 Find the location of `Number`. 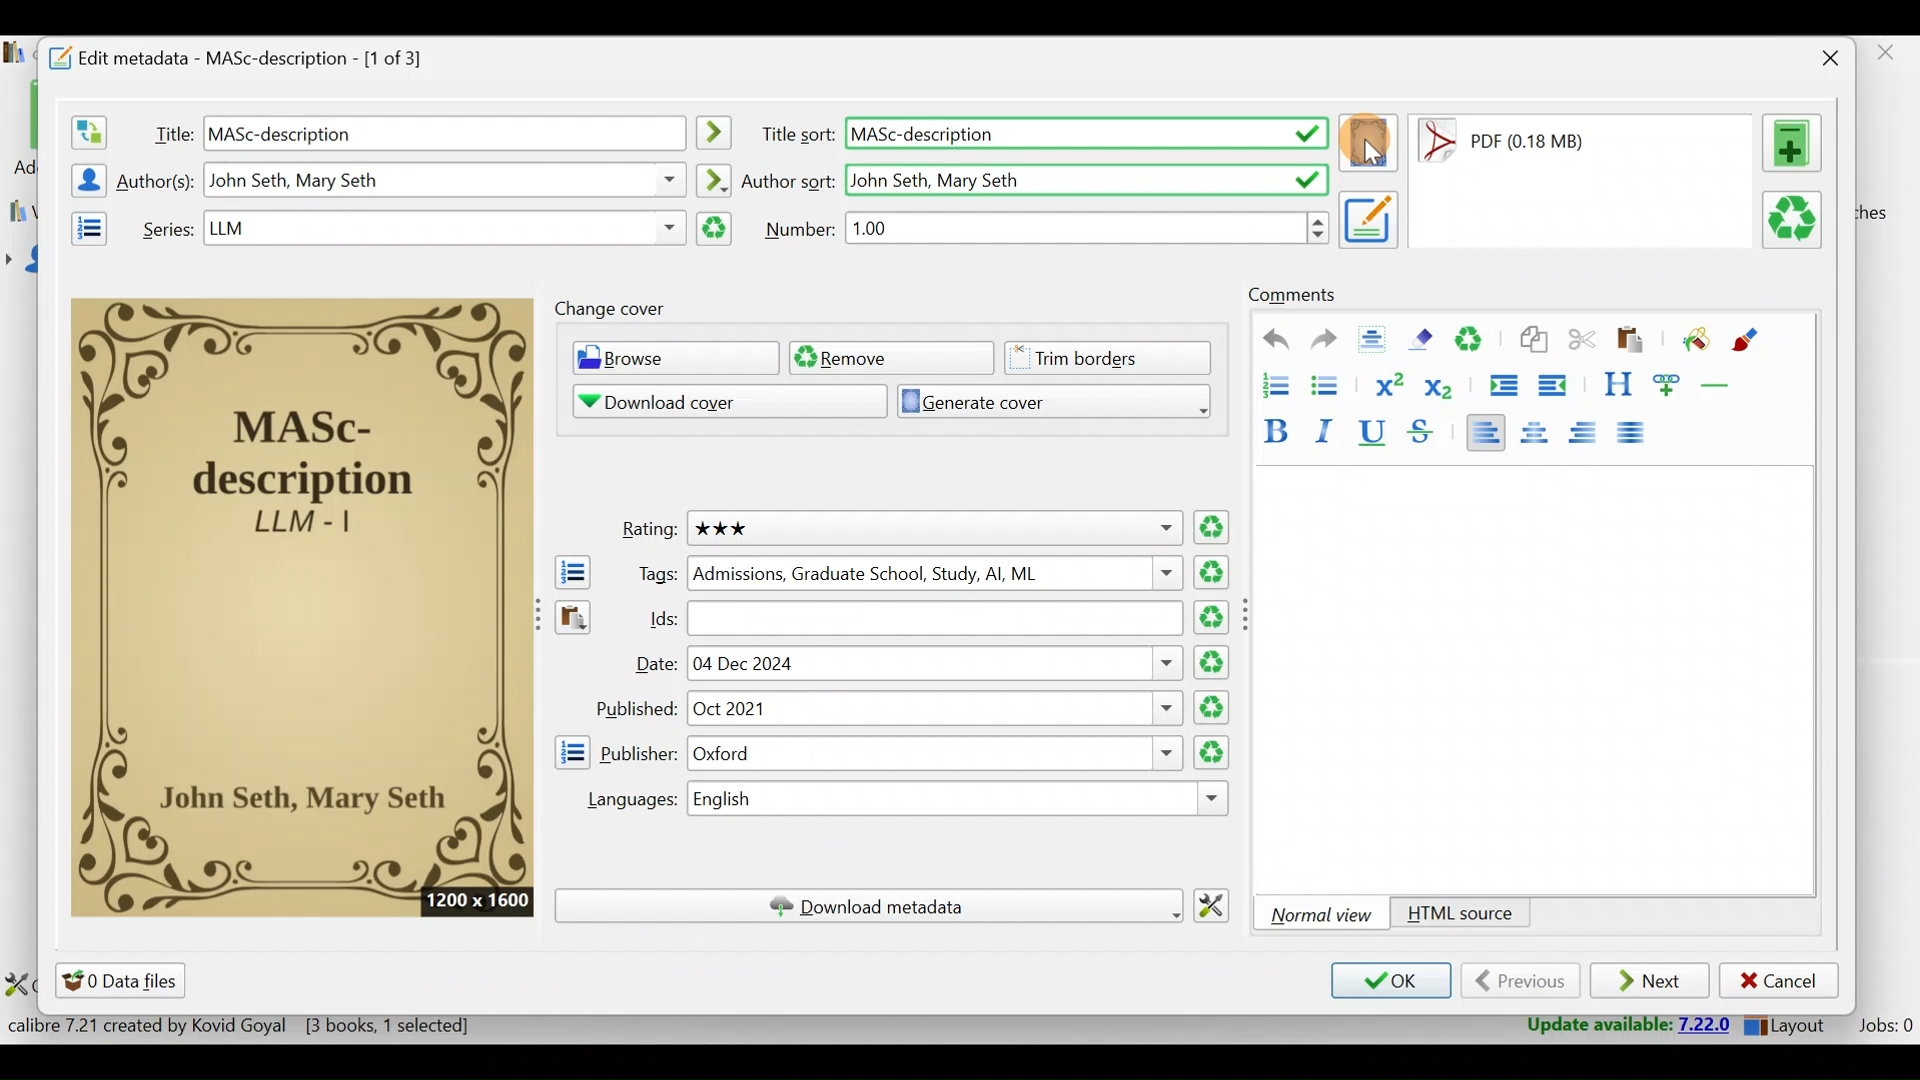

Number is located at coordinates (801, 228).